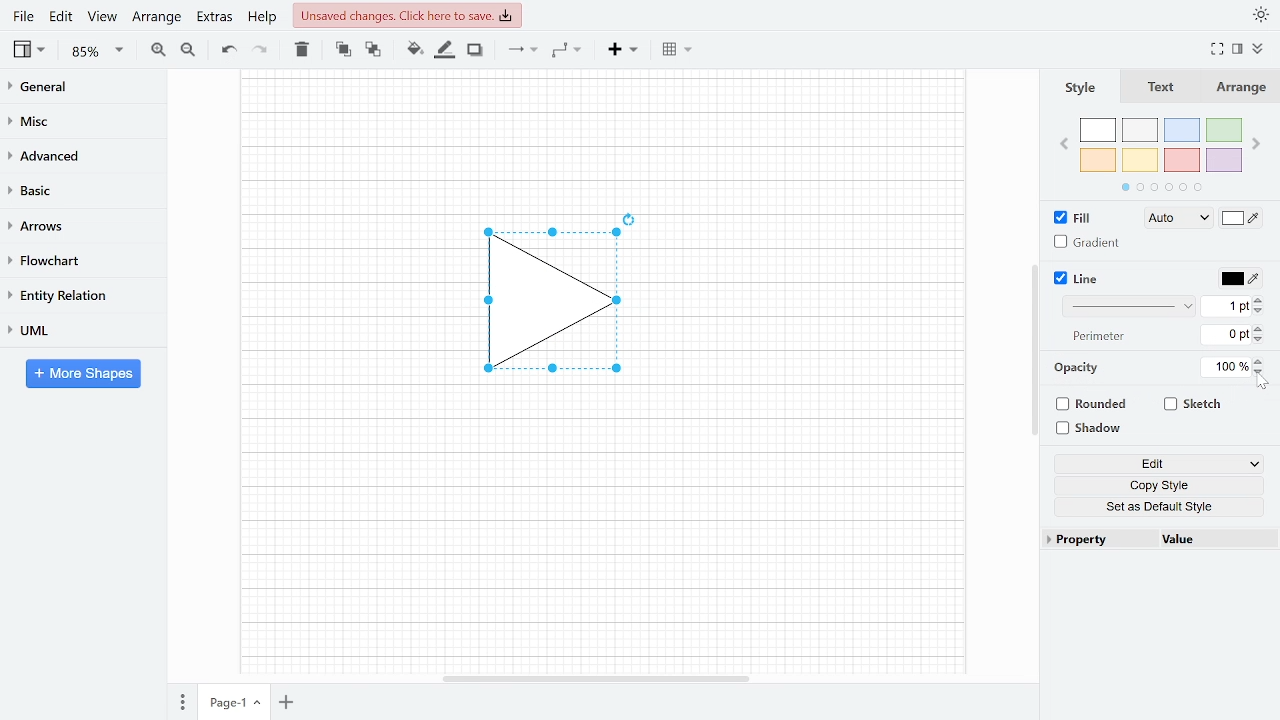 This screenshot has height=720, width=1280. Describe the element at coordinates (74, 330) in the screenshot. I see `UML` at that location.